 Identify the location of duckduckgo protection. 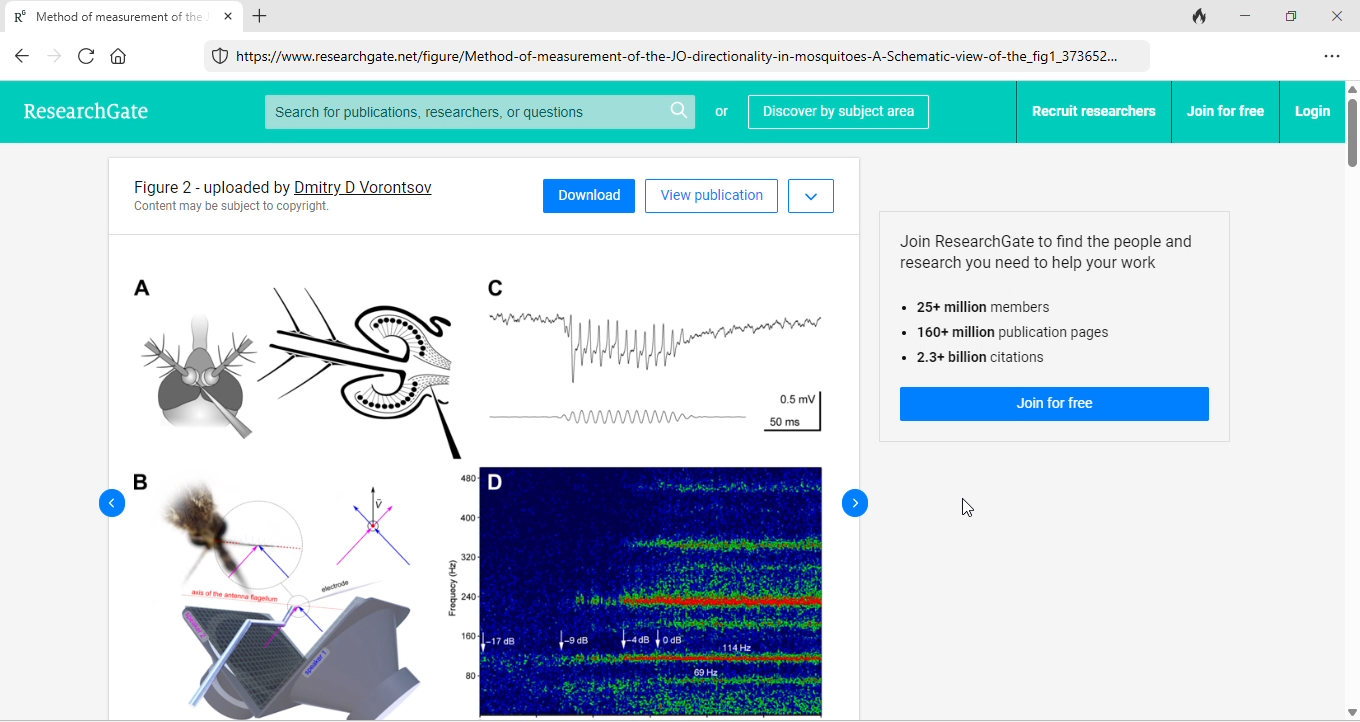
(217, 56).